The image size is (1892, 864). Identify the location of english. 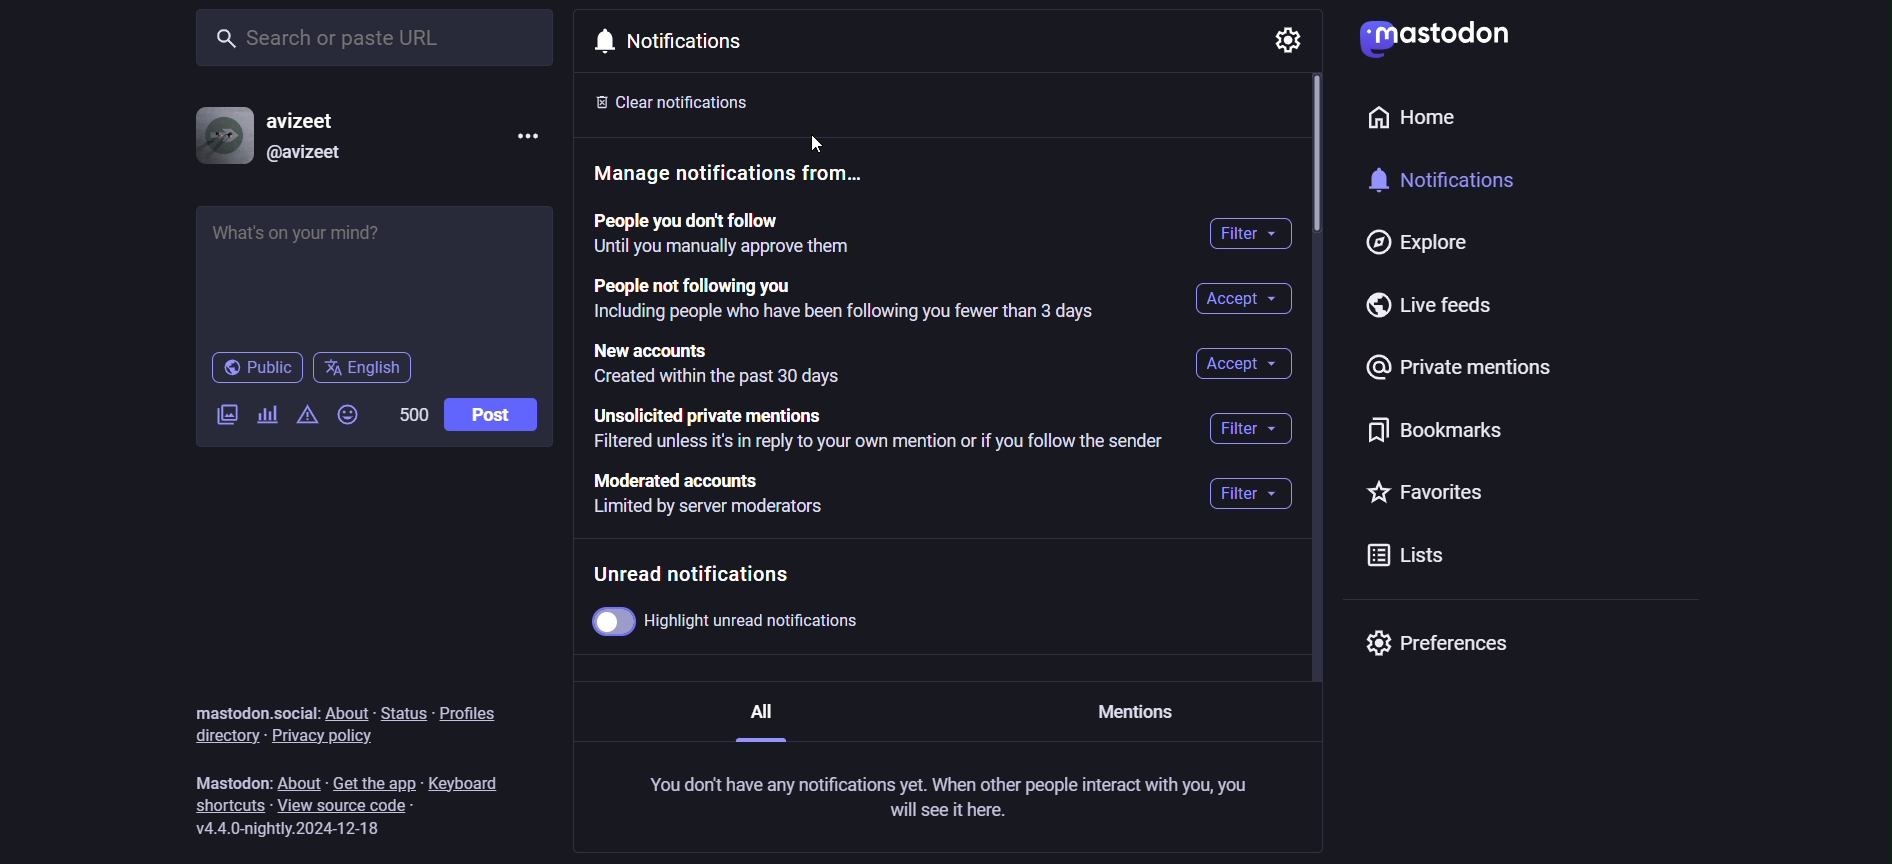
(364, 368).